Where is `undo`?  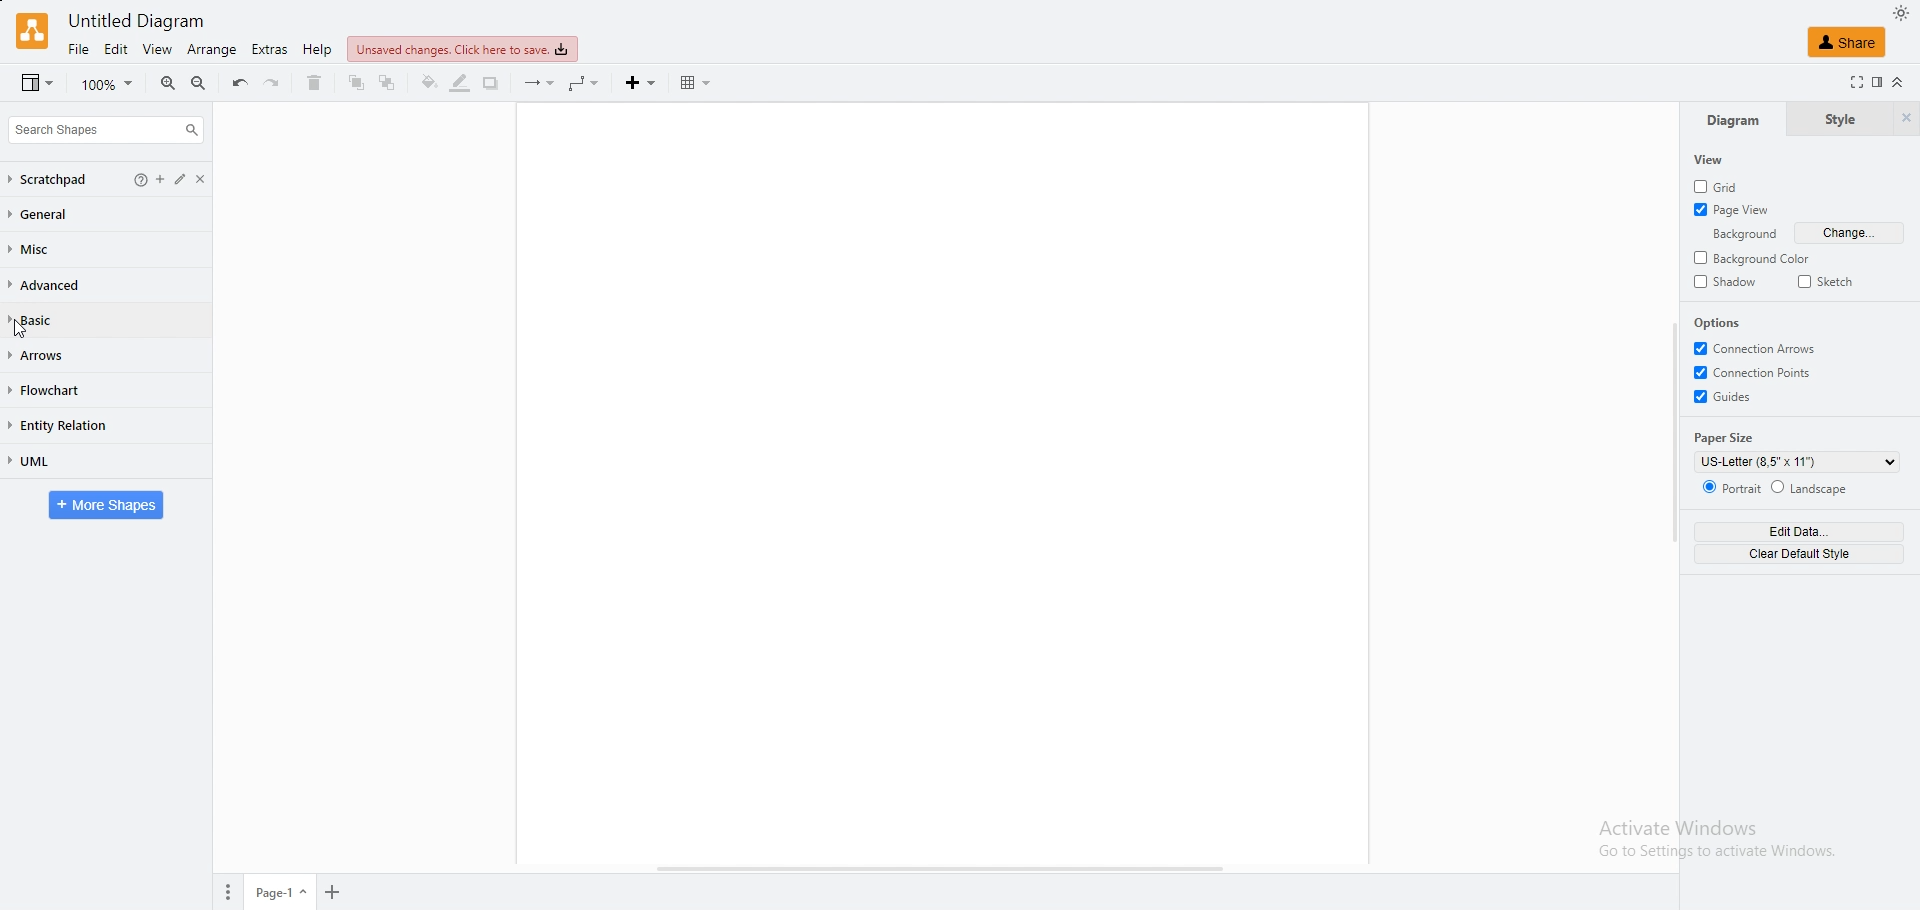
undo is located at coordinates (239, 83).